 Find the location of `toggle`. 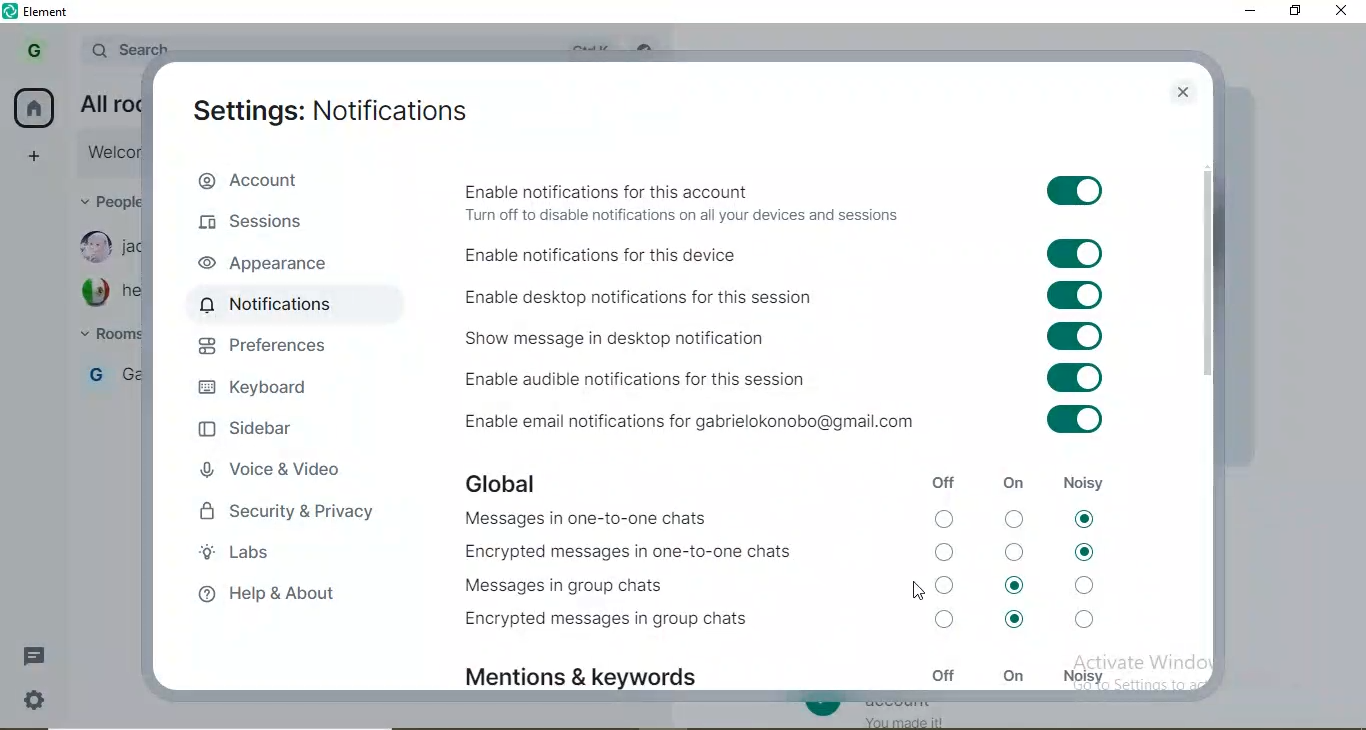

toggle is located at coordinates (1075, 189).